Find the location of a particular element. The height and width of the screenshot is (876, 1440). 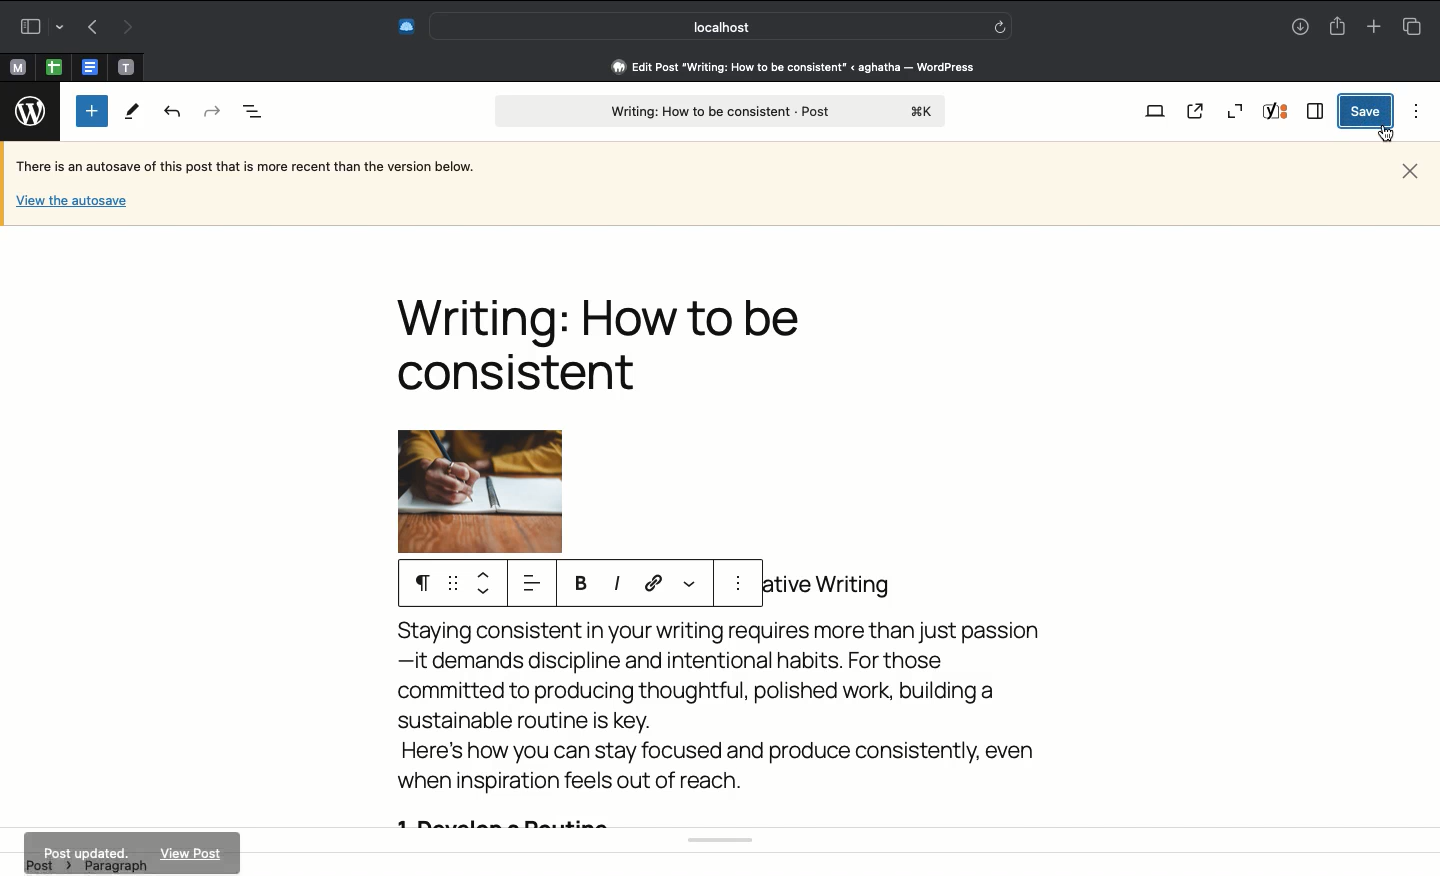

View is located at coordinates (1154, 113).